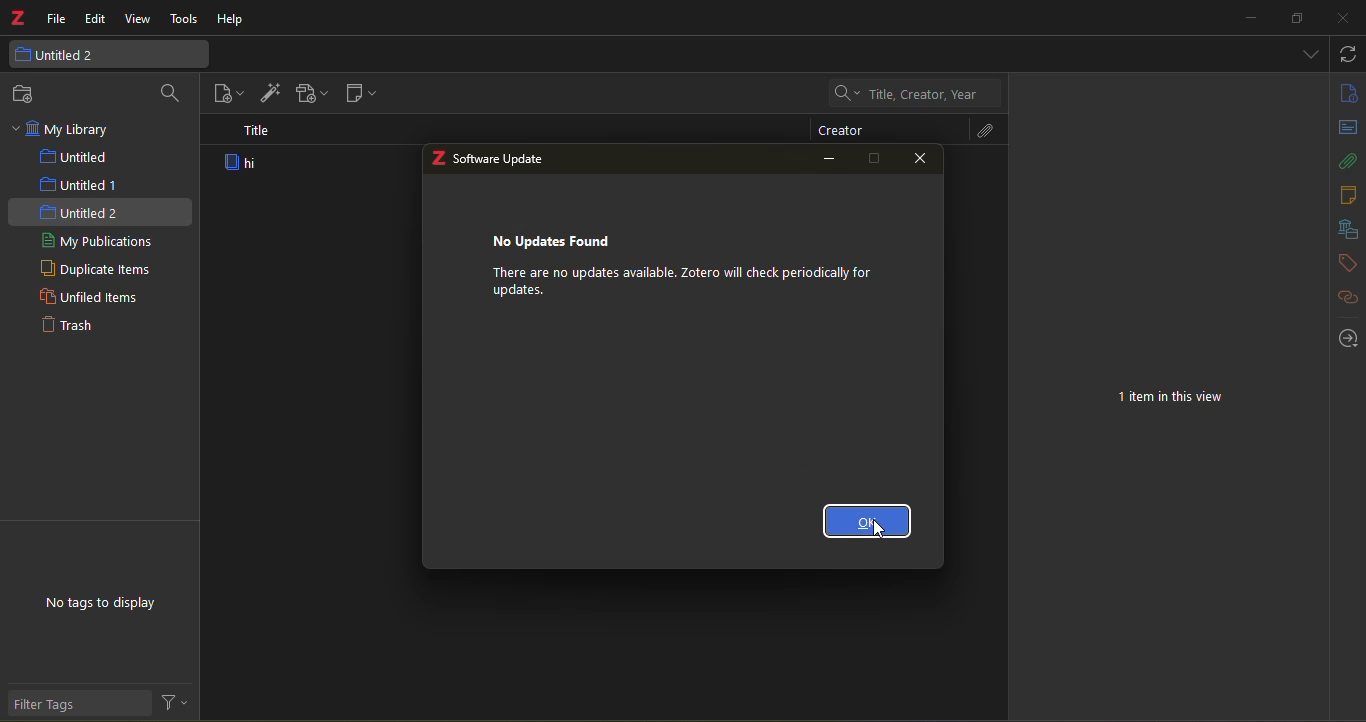 This screenshot has height=722, width=1366. Describe the element at coordinates (1348, 93) in the screenshot. I see `info` at that location.